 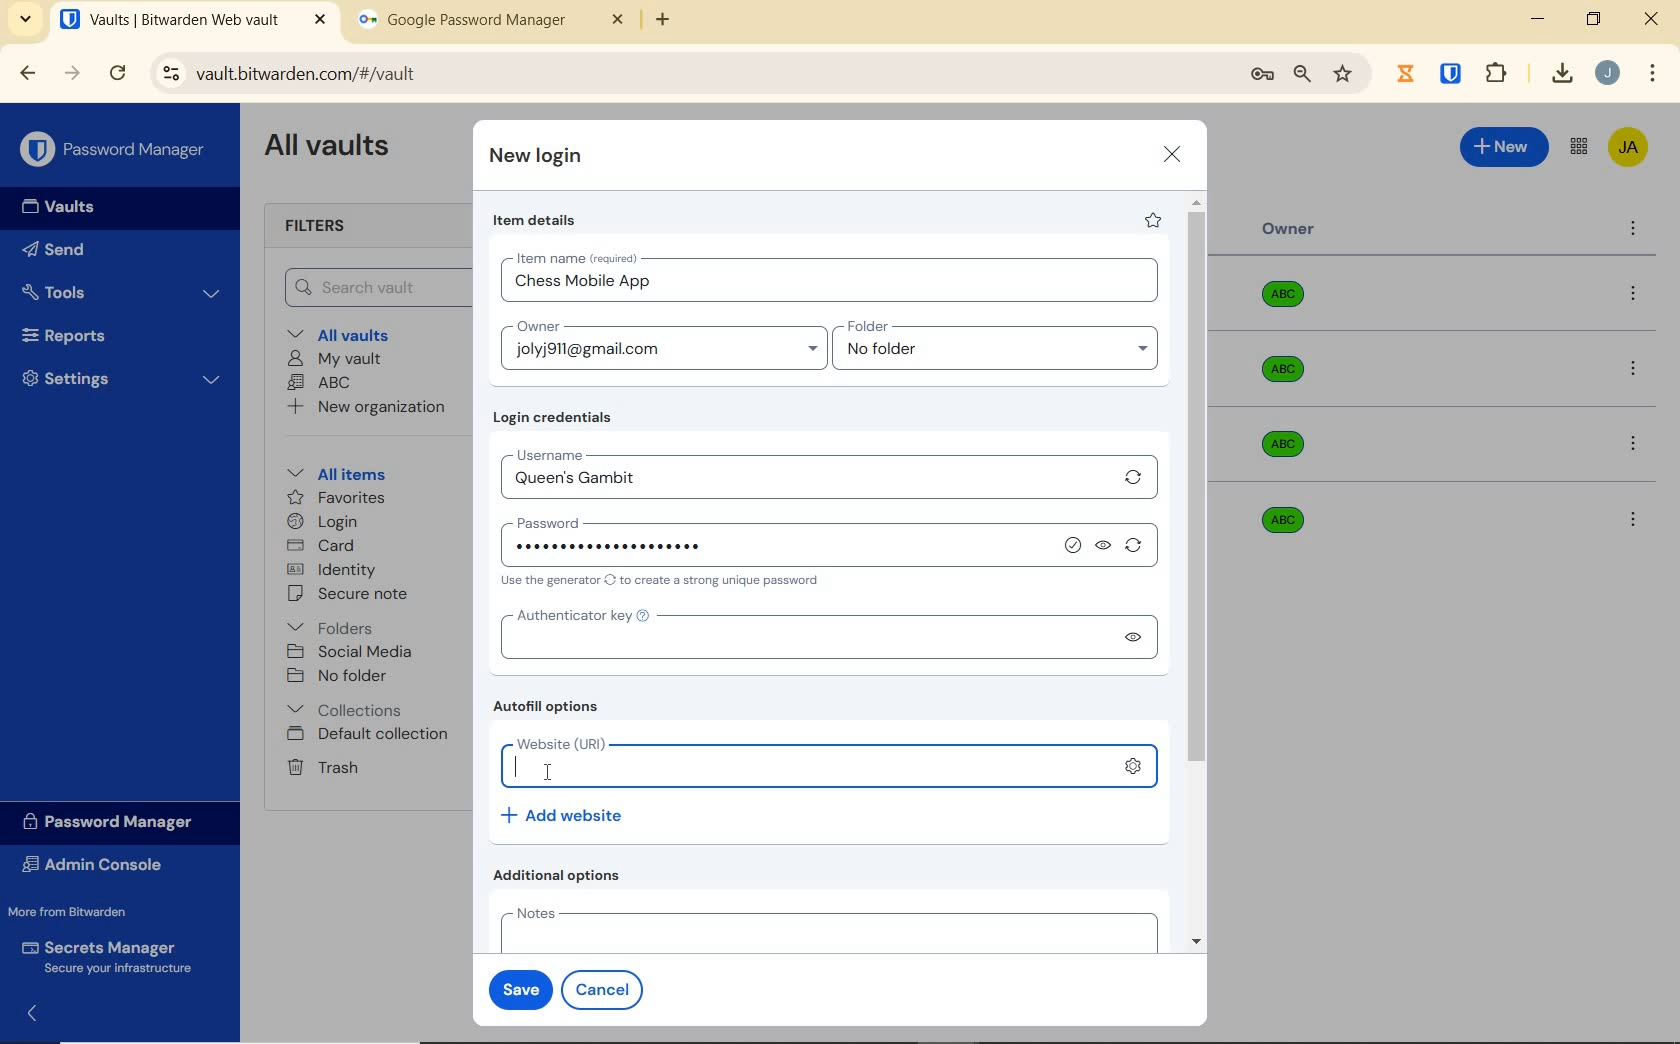 I want to click on dditional options, so click(x=562, y=875).